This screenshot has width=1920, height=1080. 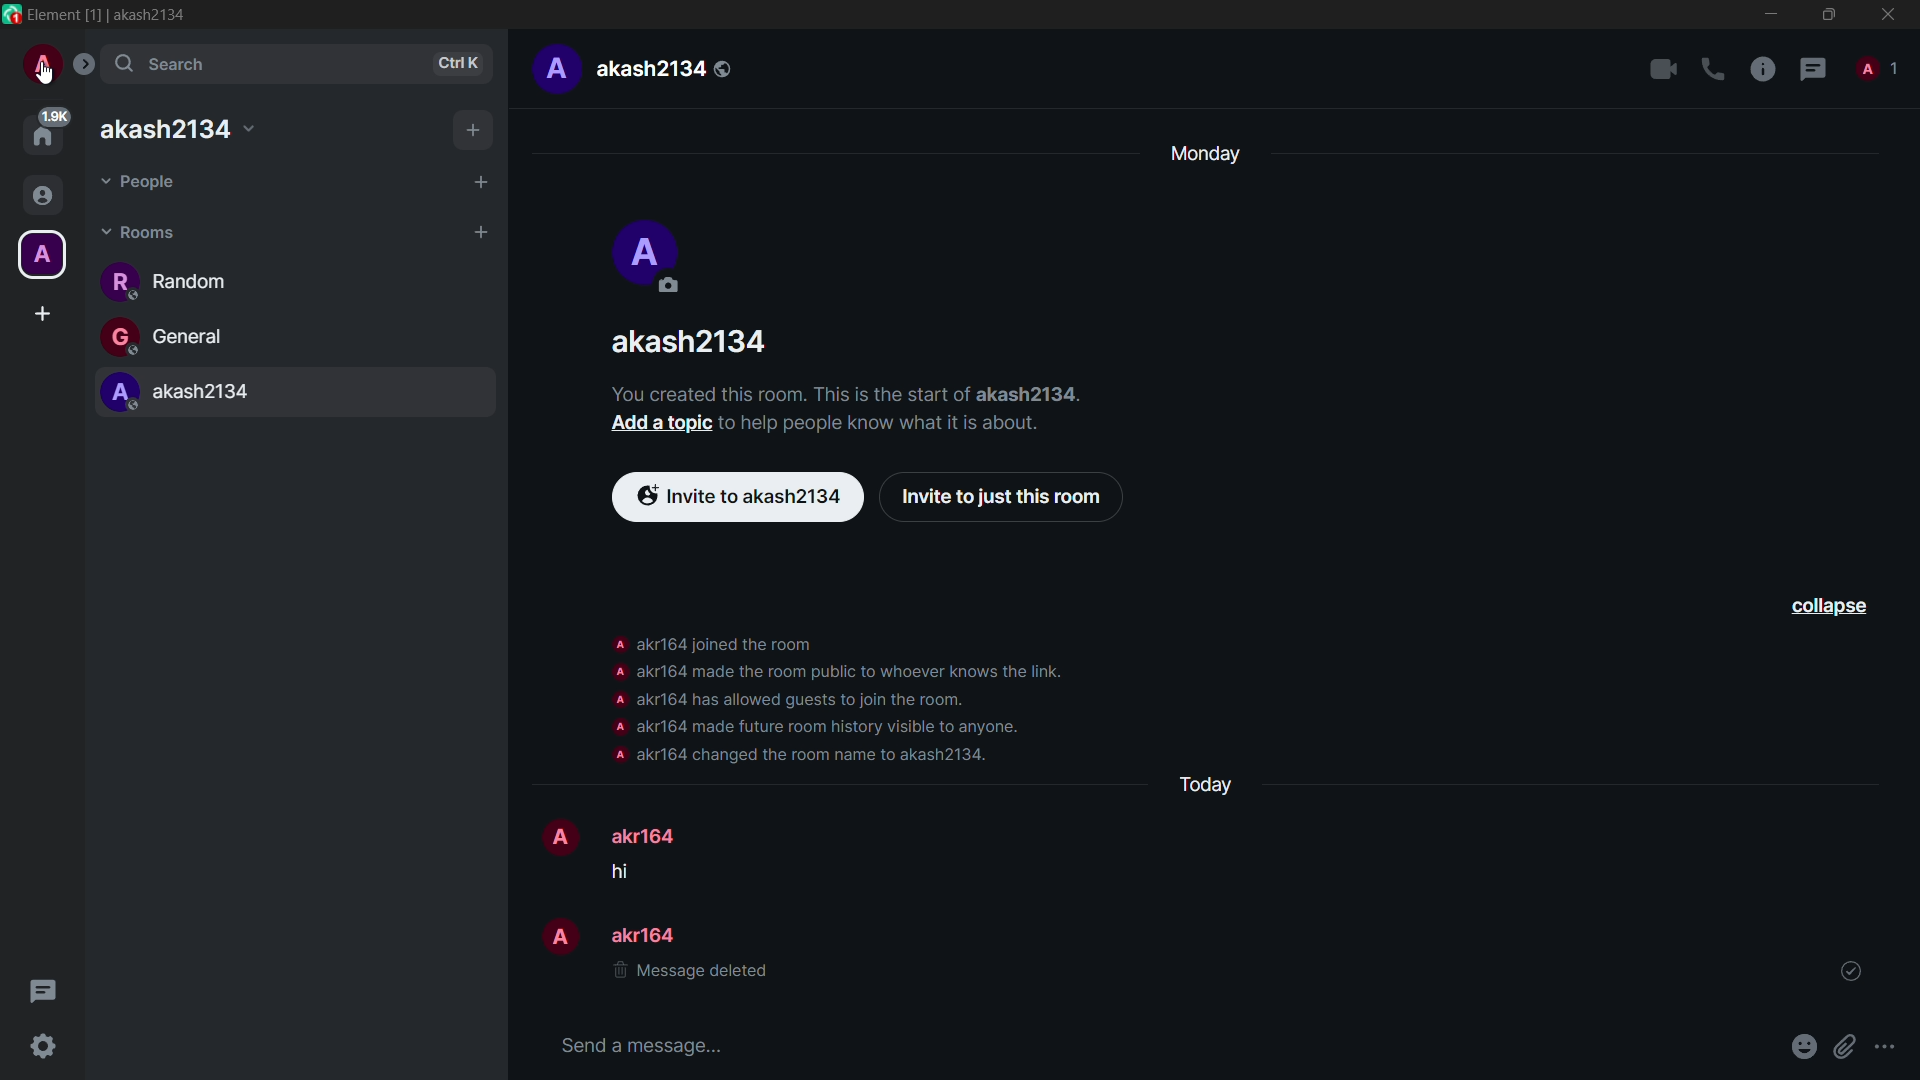 I want to click on emoji, so click(x=1807, y=1045).